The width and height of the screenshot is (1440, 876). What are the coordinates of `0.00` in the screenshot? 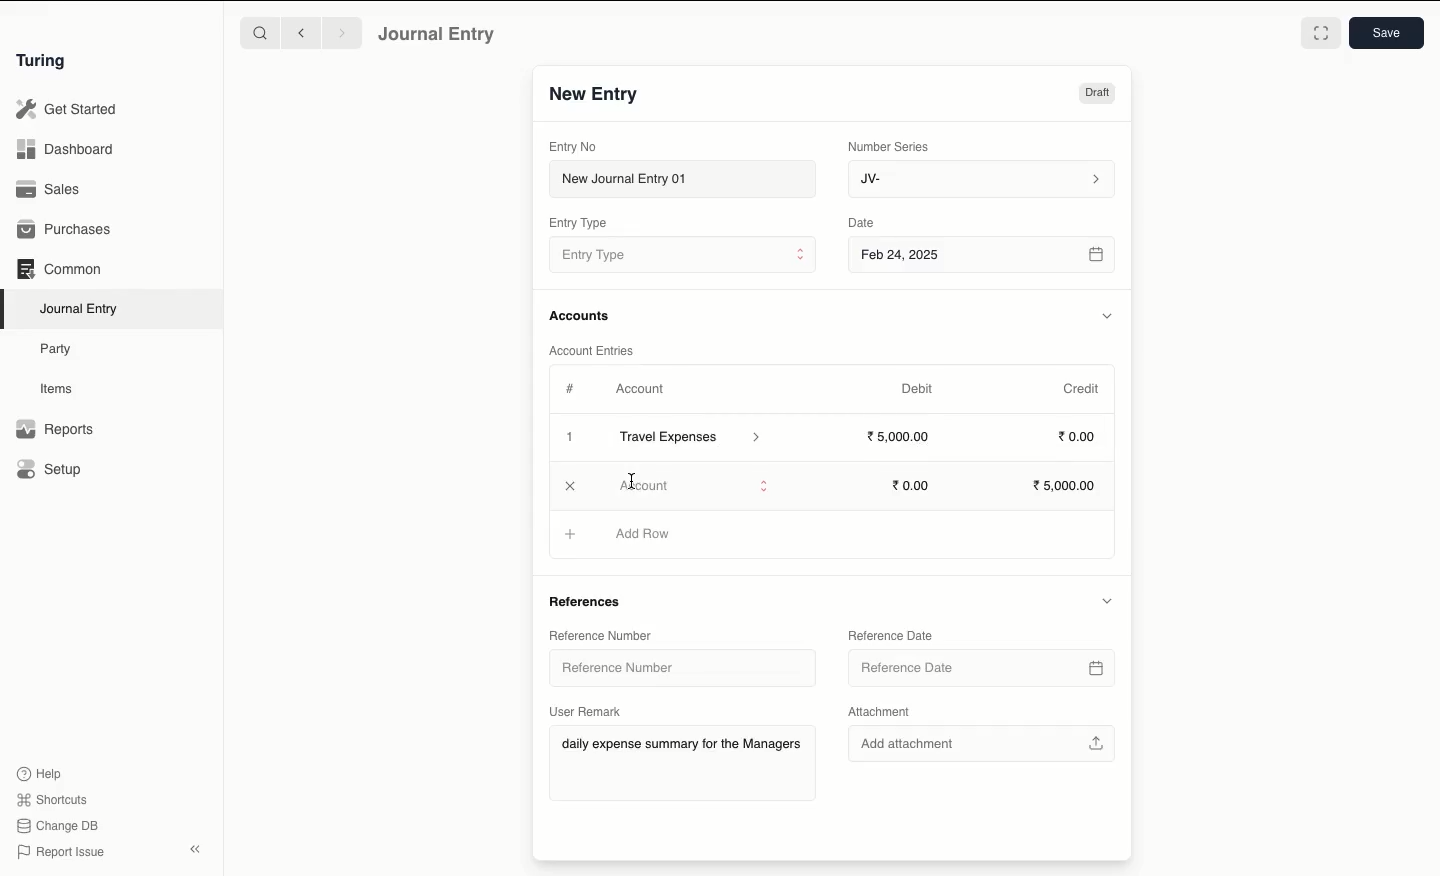 It's located at (912, 486).